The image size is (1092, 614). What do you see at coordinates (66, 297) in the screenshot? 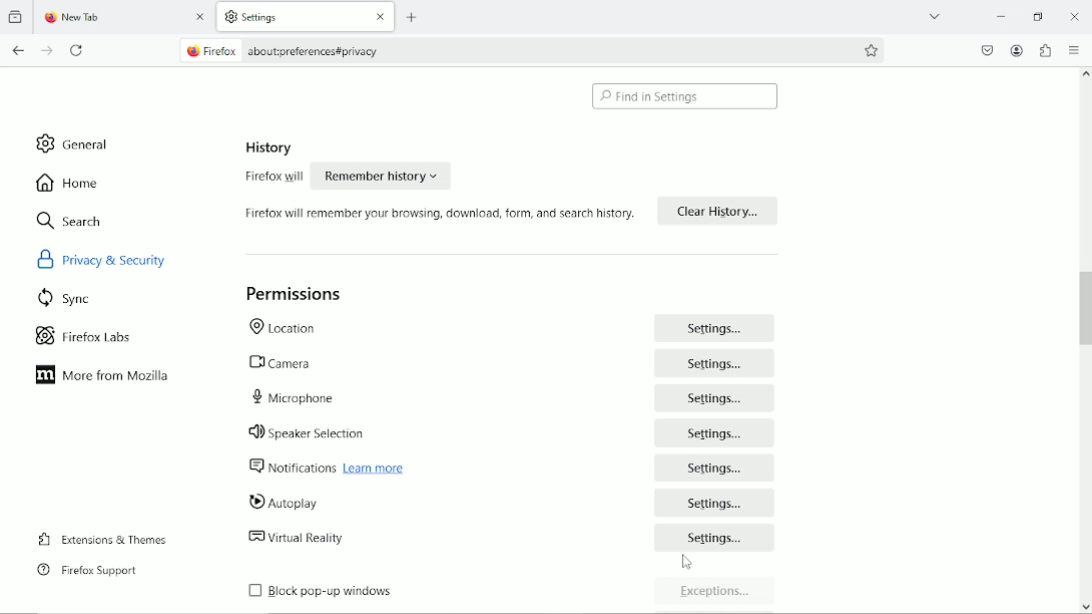
I see `sync` at bounding box center [66, 297].